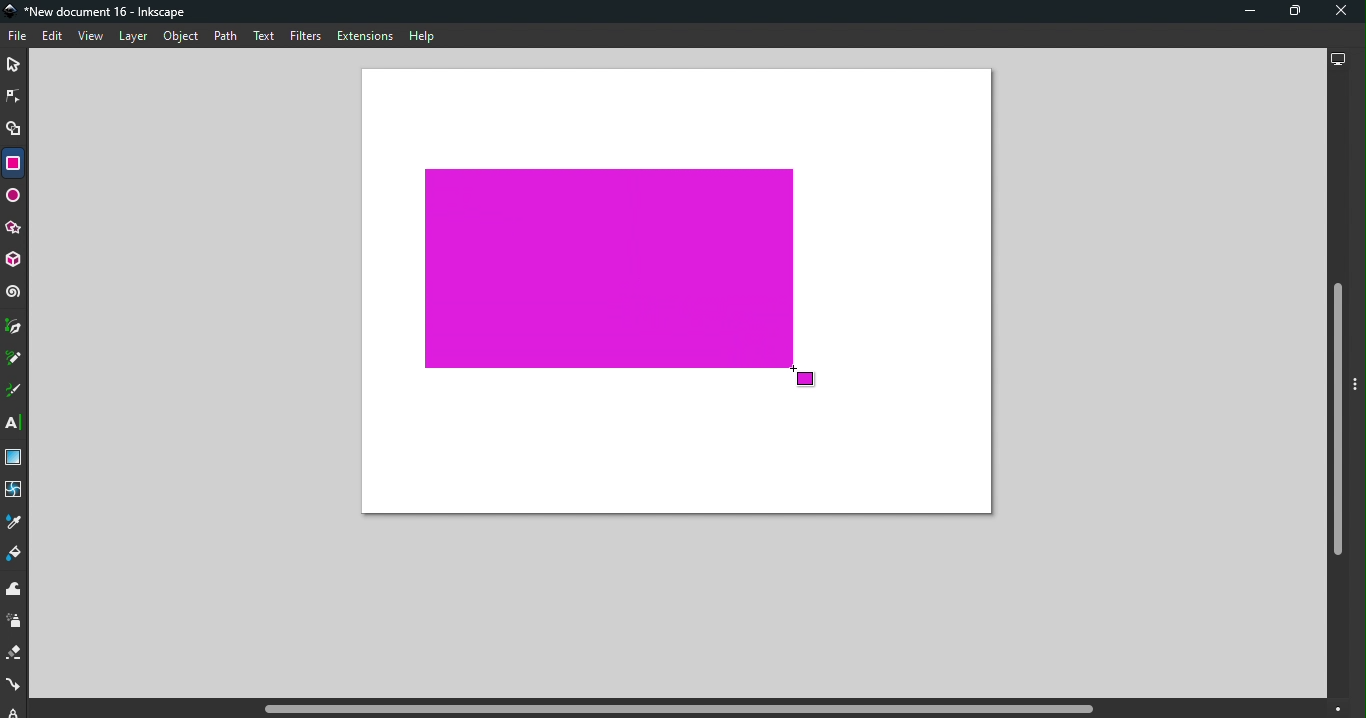 The height and width of the screenshot is (718, 1366). What do you see at coordinates (17, 357) in the screenshot?
I see `Pencil tool` at bounding box center [17, 357].